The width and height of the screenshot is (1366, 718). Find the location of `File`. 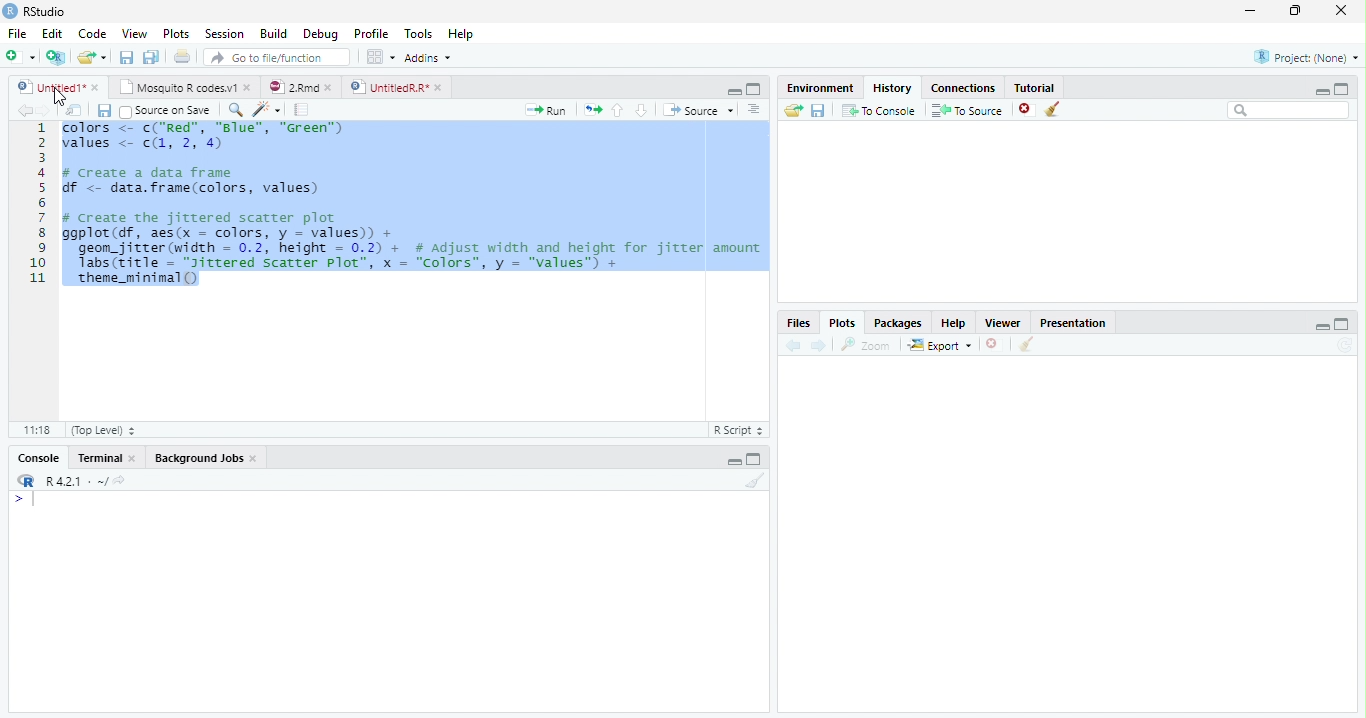

File is located at coordinates (18, 34).